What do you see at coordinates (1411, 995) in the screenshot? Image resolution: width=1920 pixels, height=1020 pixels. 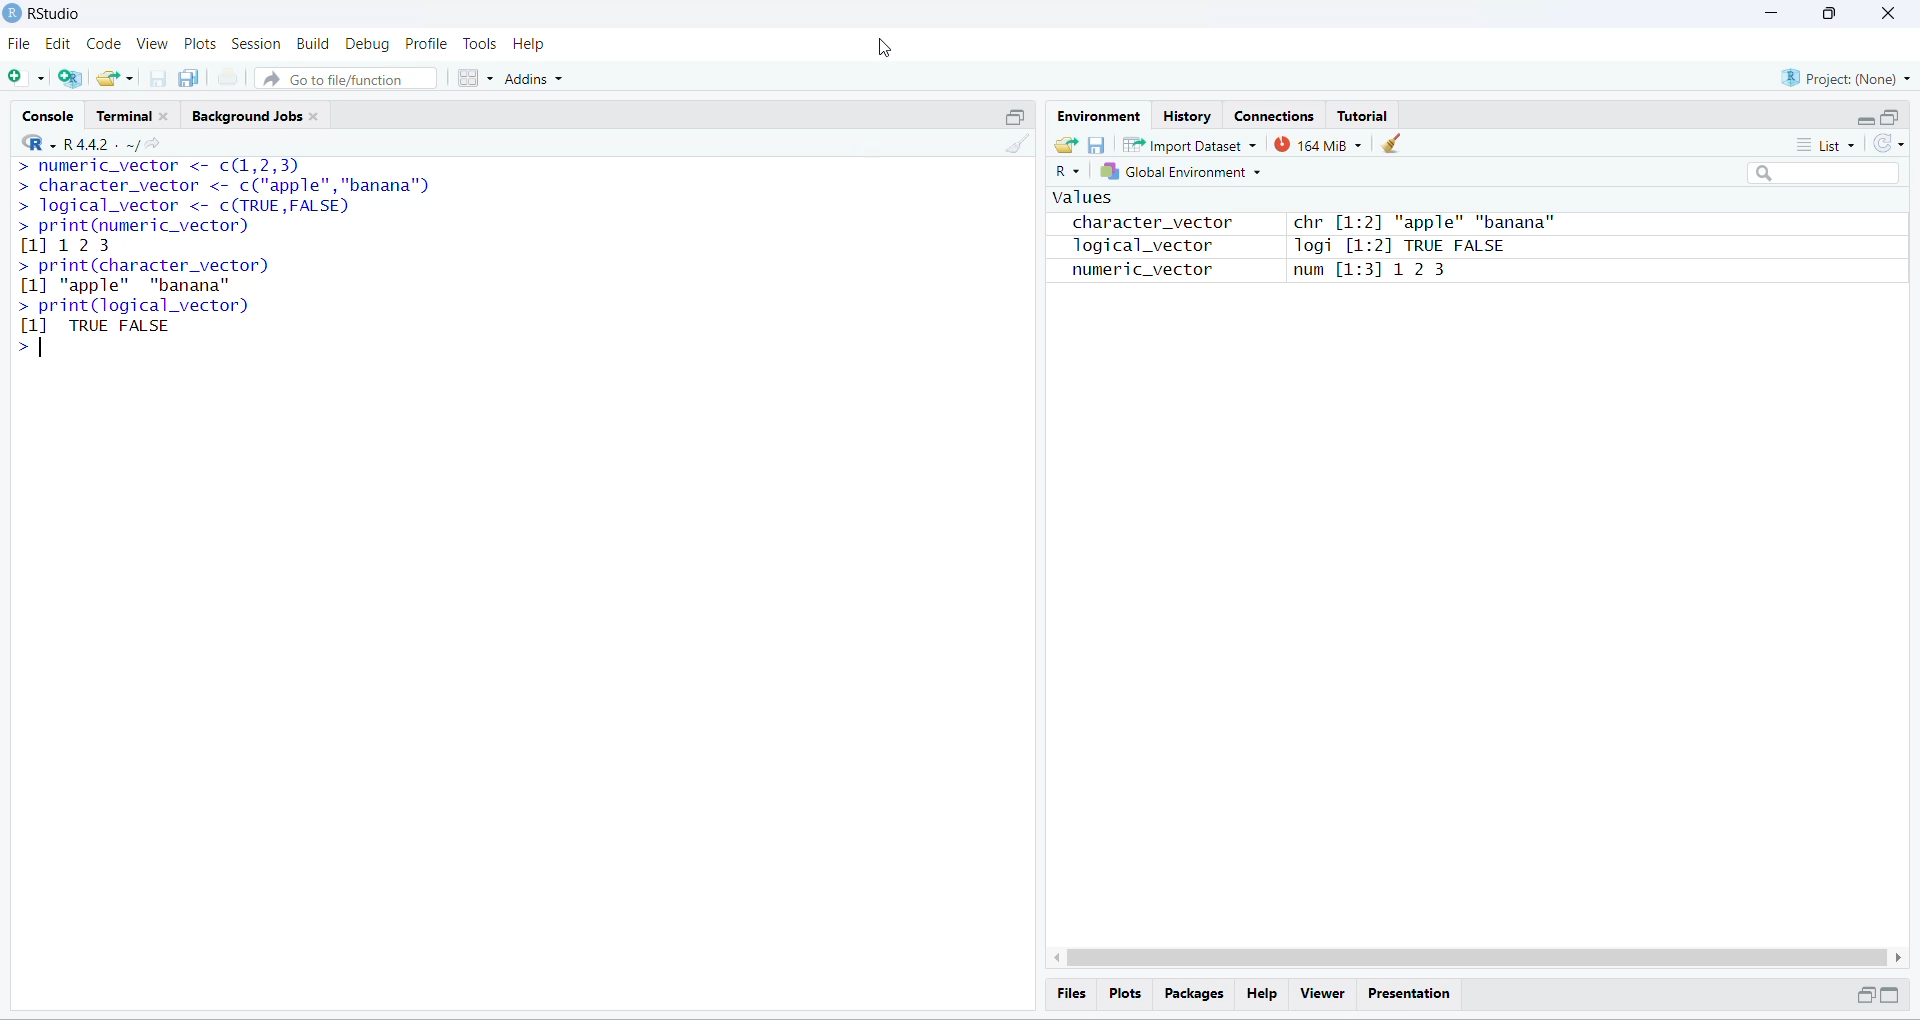 I see `Presentation` at bounding box center [1411, 995].